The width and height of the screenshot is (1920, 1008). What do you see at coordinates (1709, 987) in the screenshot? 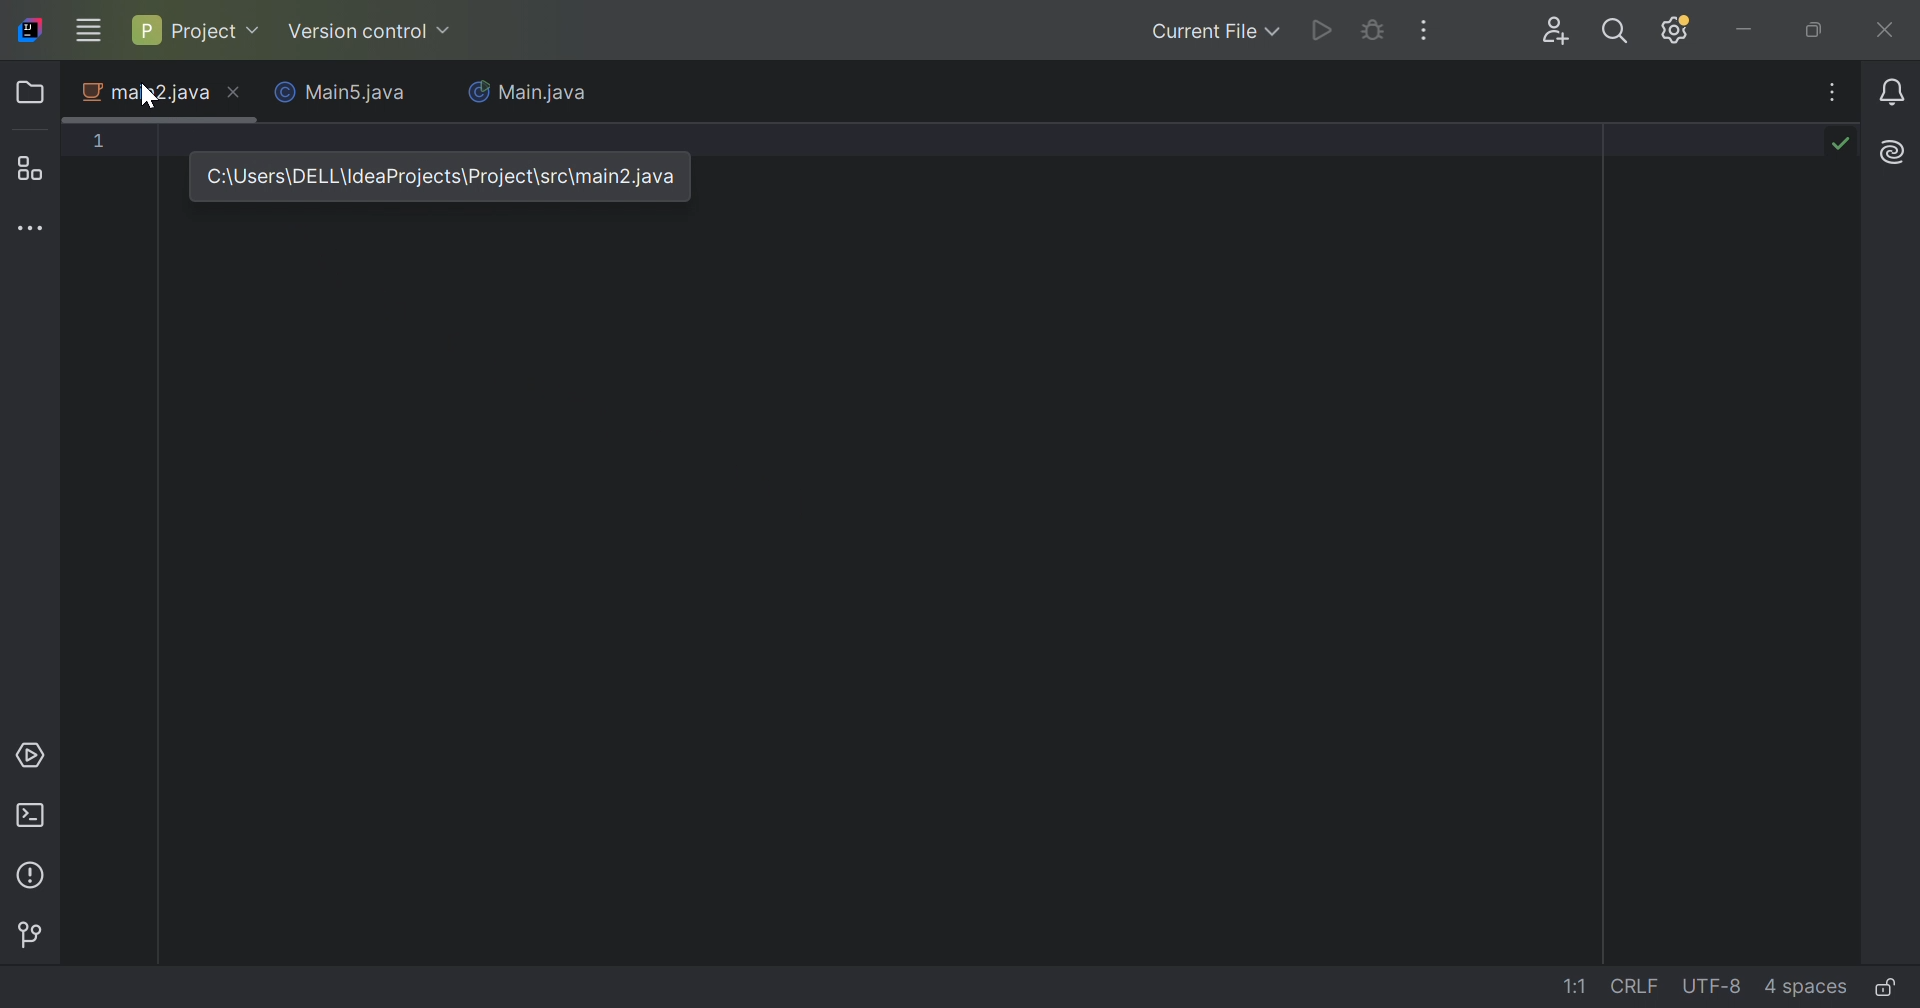
I see `file encoding: UTF-8` at bounding box center [1709, 987].